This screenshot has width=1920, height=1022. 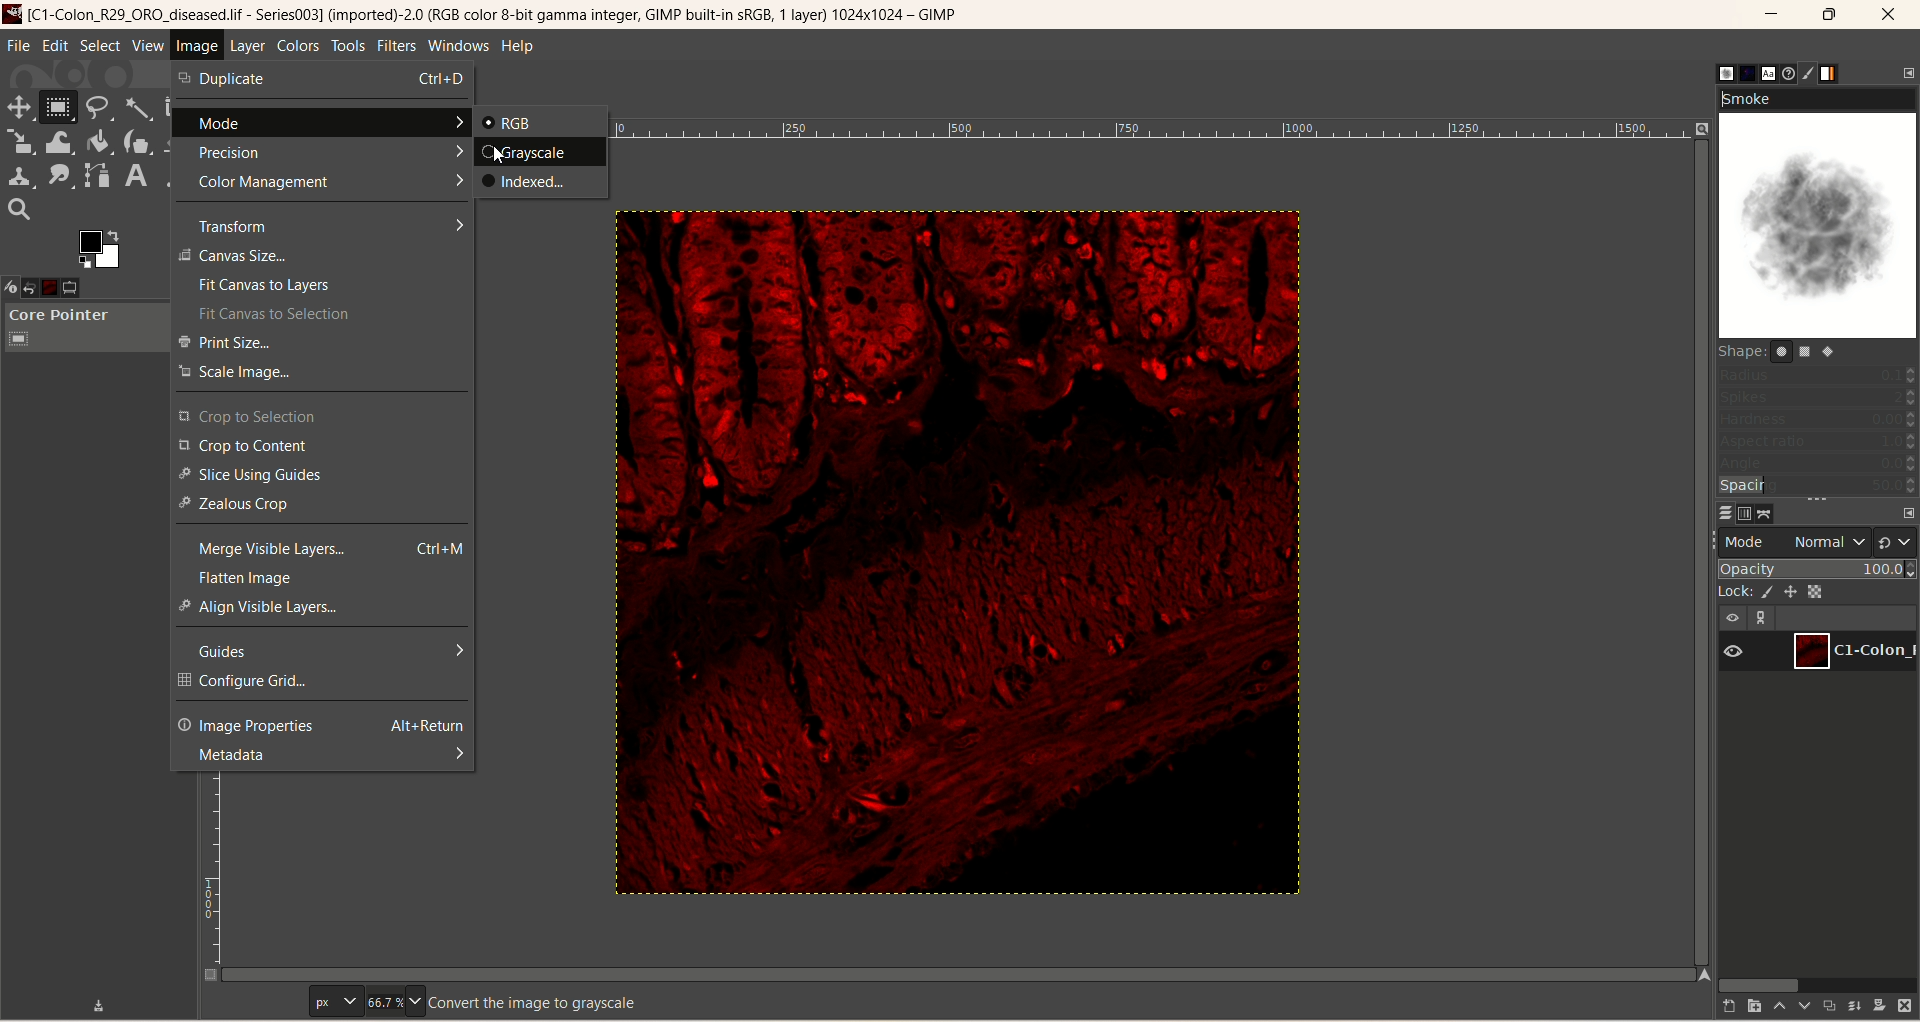 I want to click on undo history, so click(x=30, y=288).